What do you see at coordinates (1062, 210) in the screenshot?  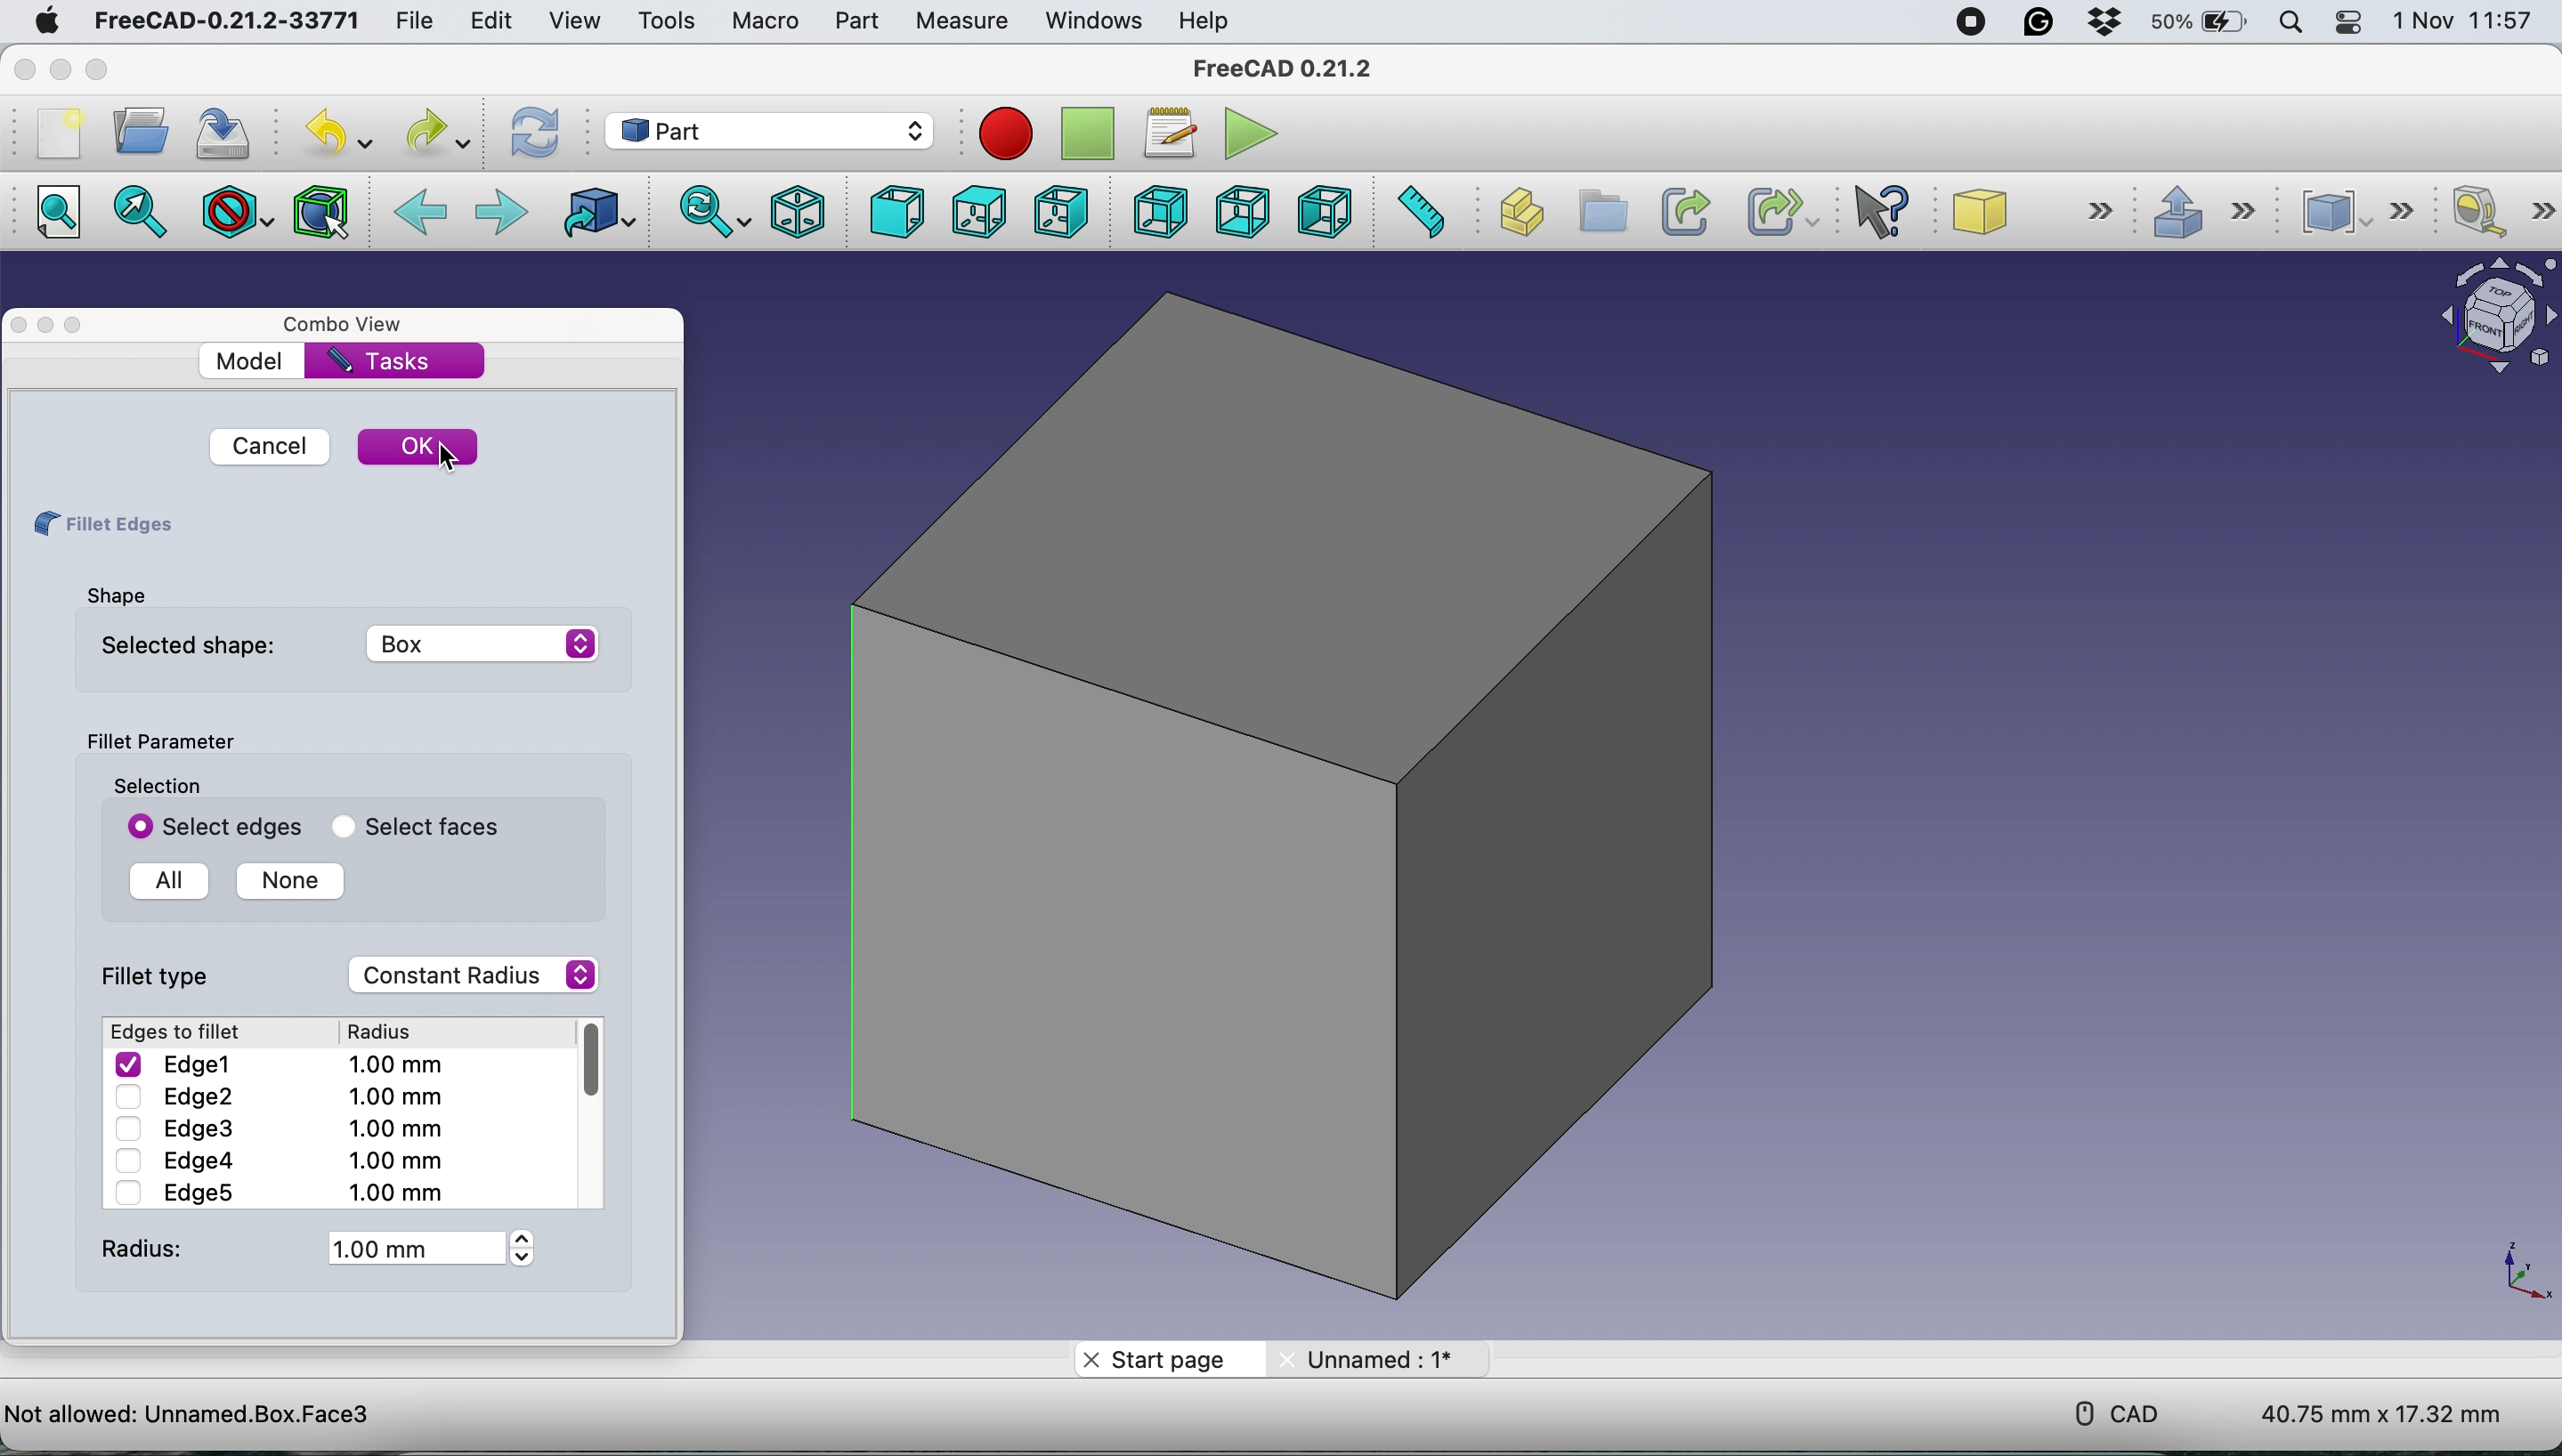 I see `right` at bounding box center [1062, 210].